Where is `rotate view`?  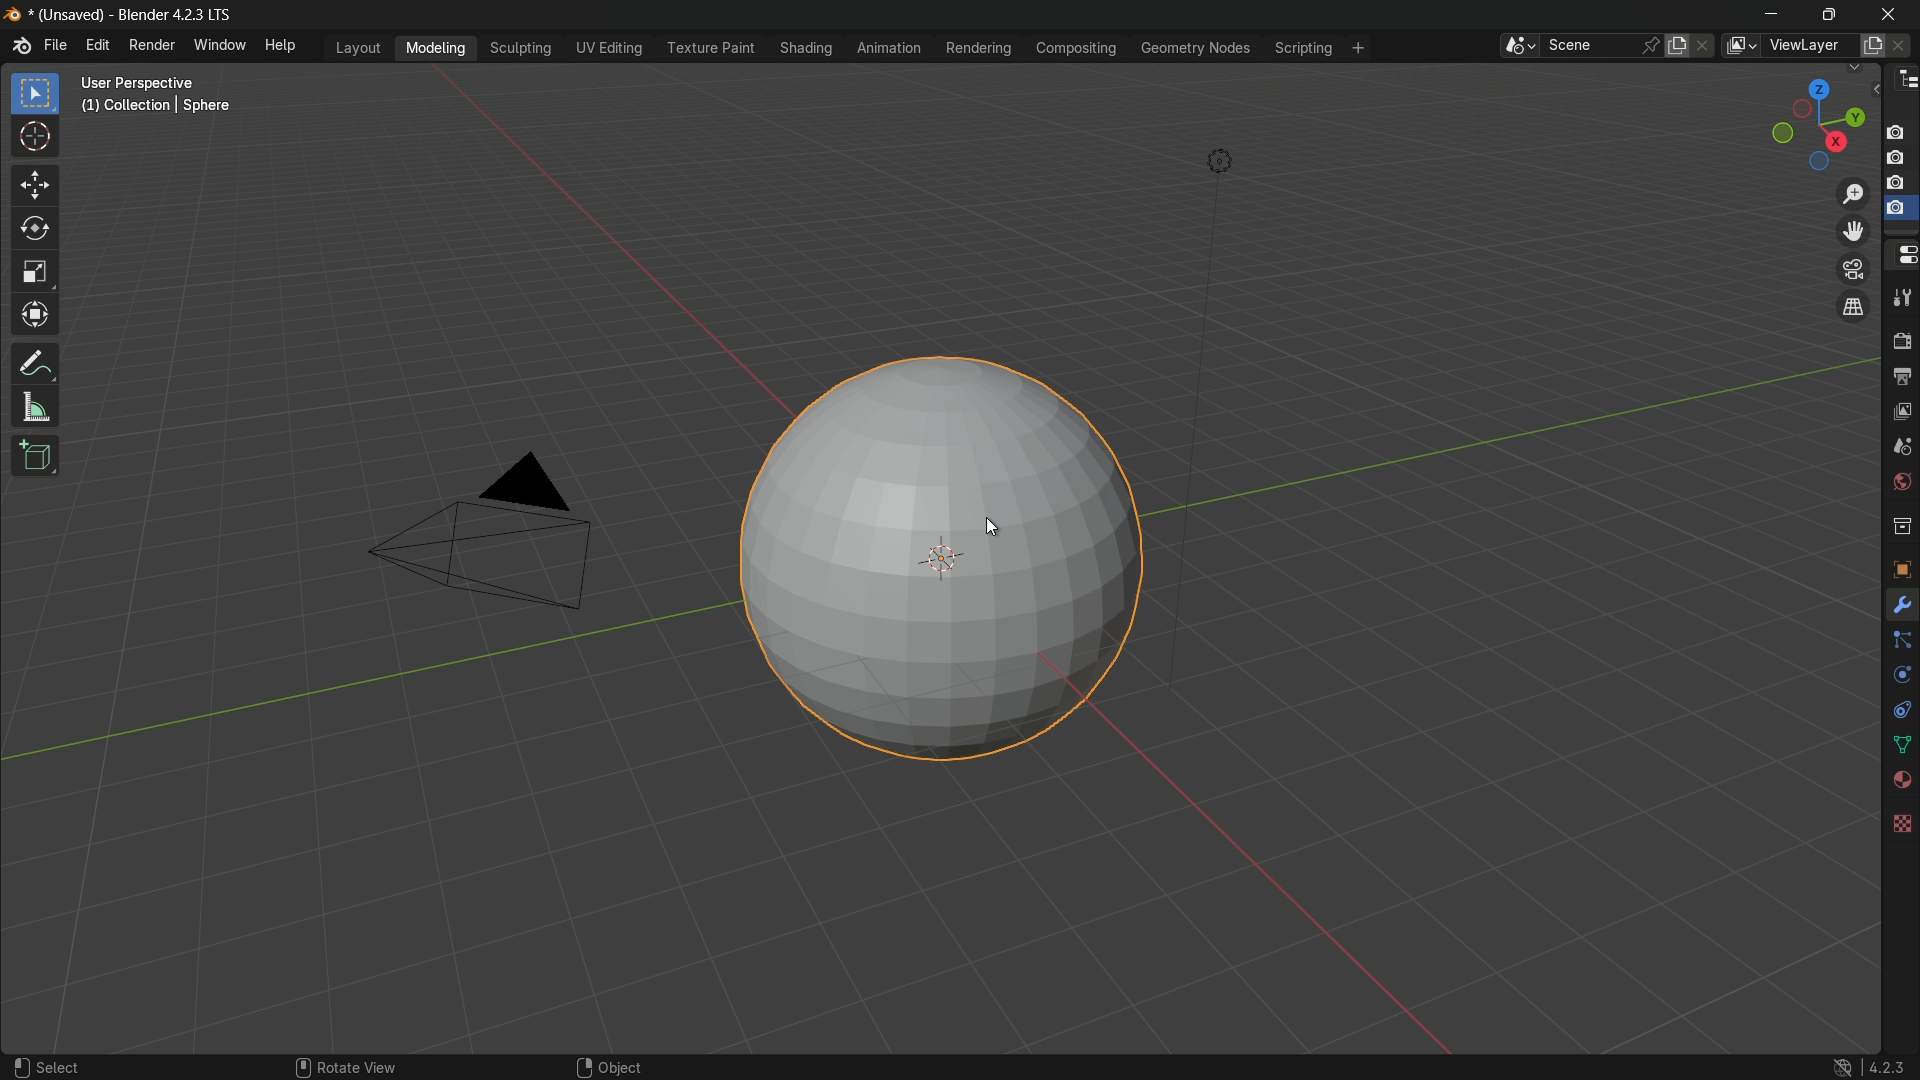 rotate view is located at coordinates (360, 1058).